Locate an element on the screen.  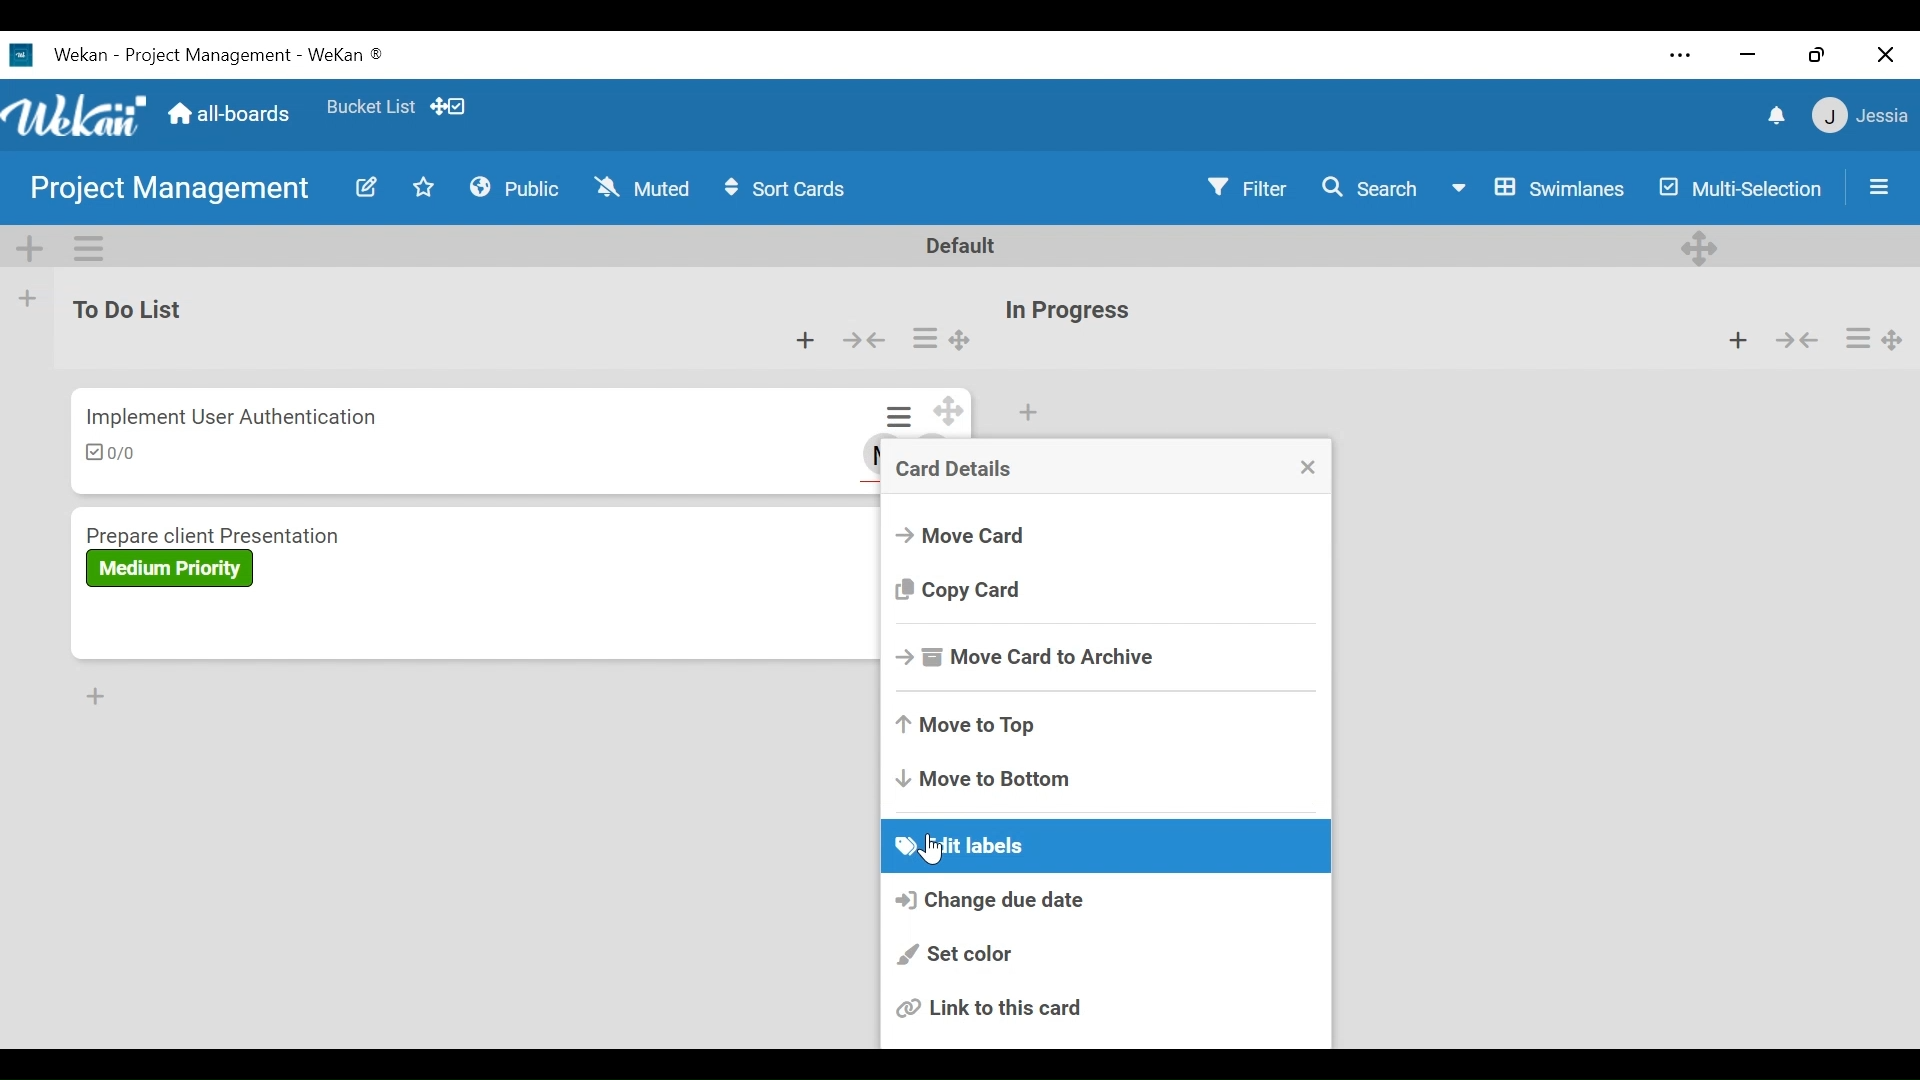
Move card to Archive is located at coordinates (1027, 657).